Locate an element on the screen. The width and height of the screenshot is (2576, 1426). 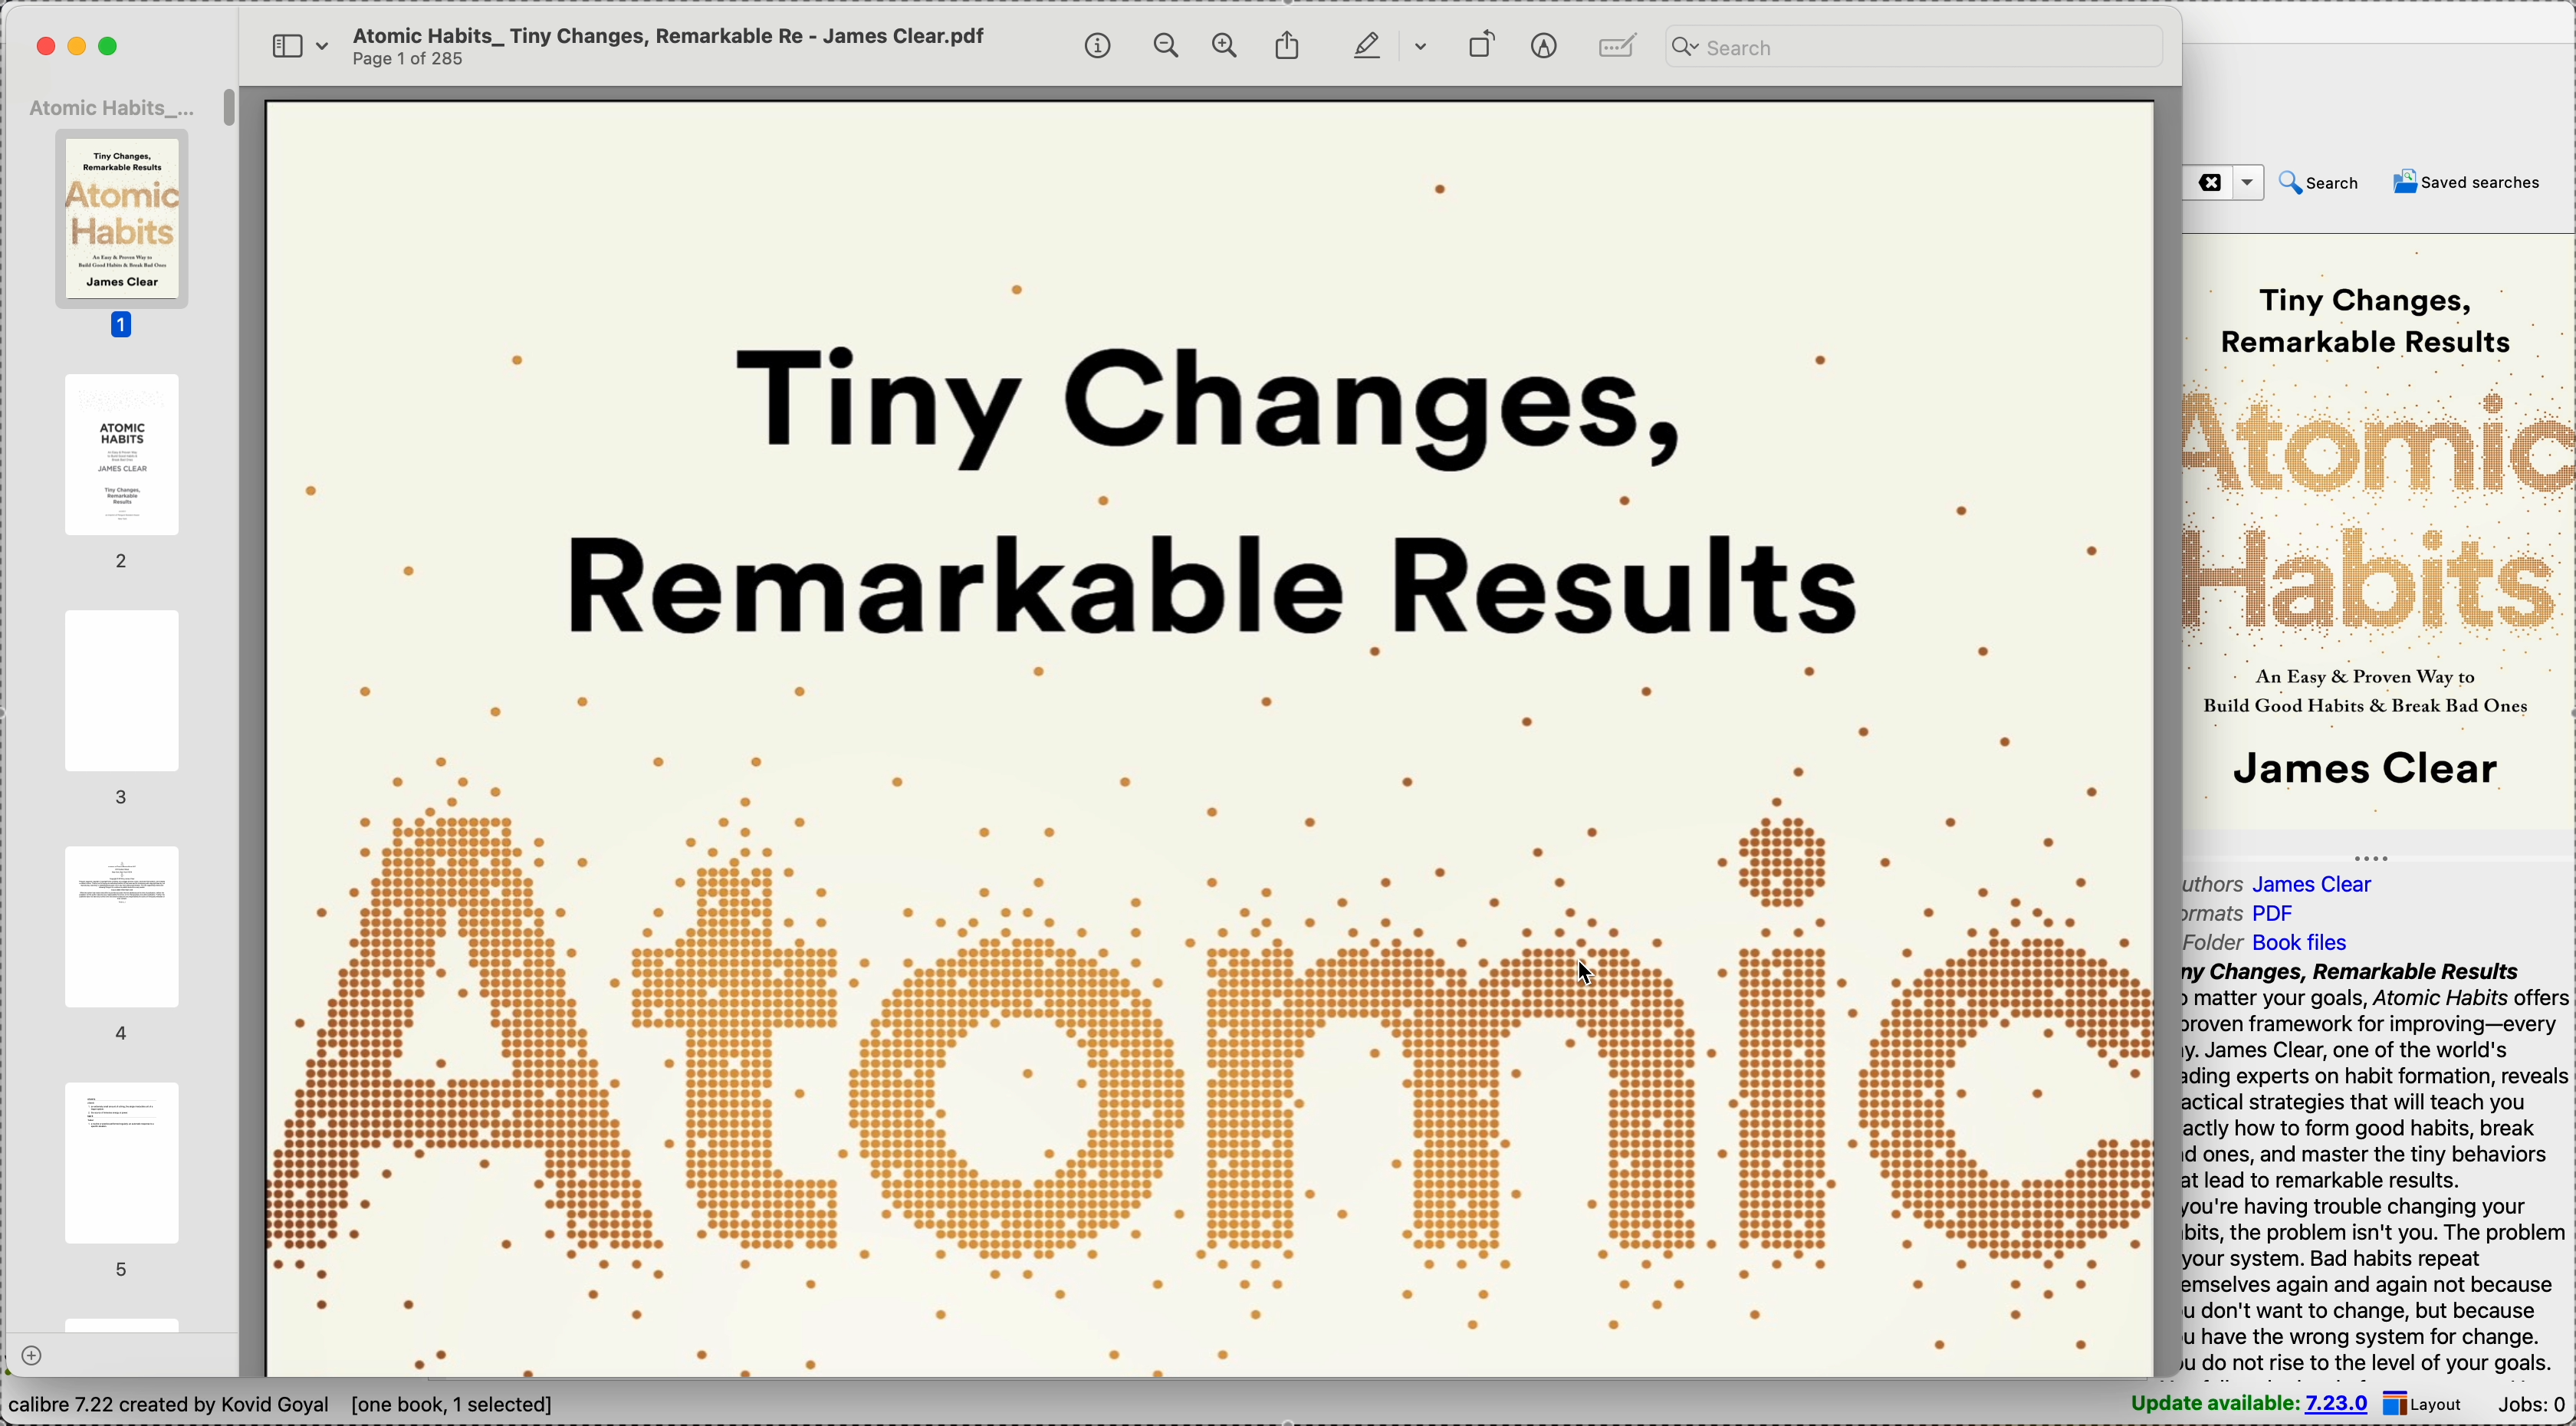
authors is located at coordinates (2290, 883).